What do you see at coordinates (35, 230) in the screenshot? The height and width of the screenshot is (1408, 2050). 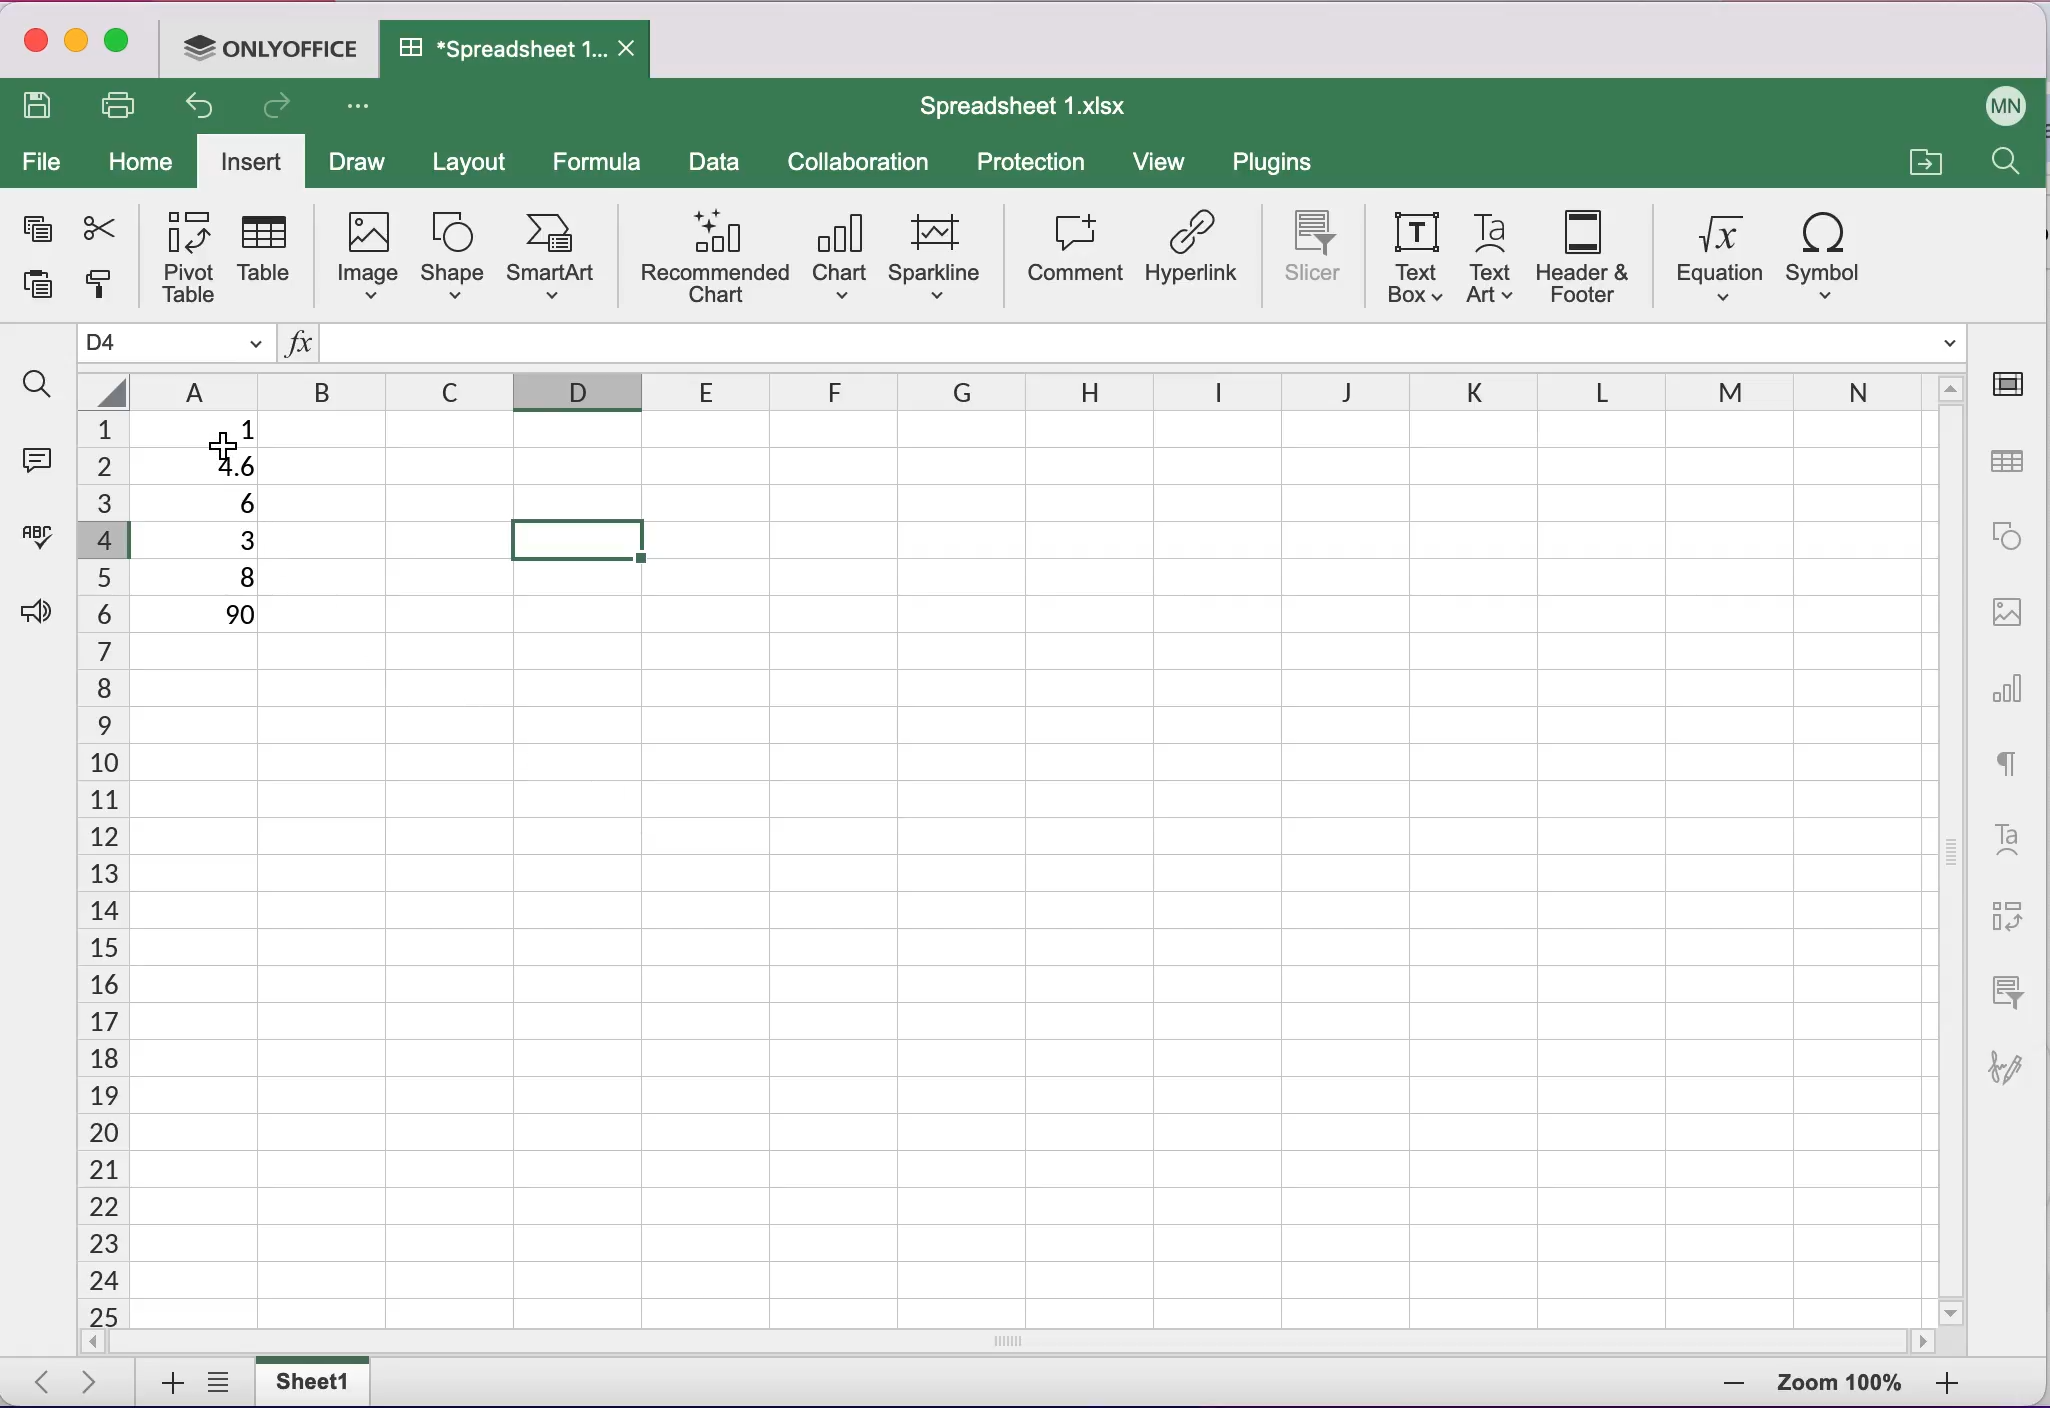 I see `copy` at bounding box center [35, 230].